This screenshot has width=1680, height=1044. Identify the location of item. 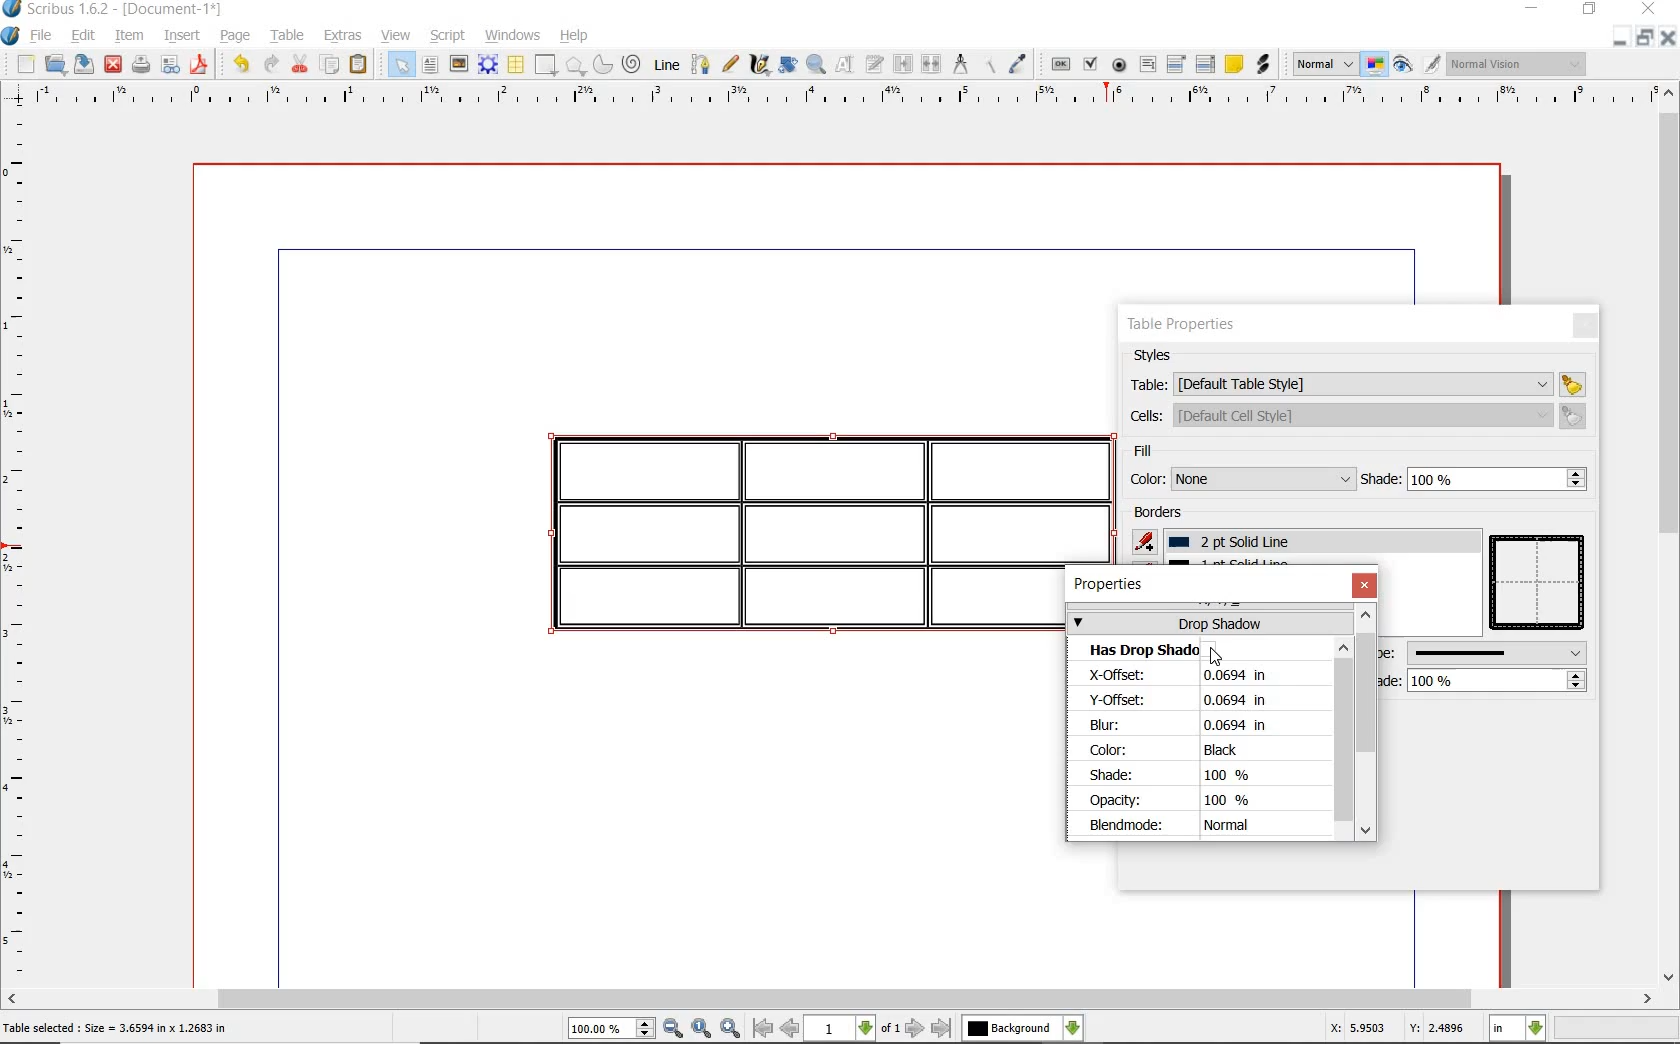
(128, 37).